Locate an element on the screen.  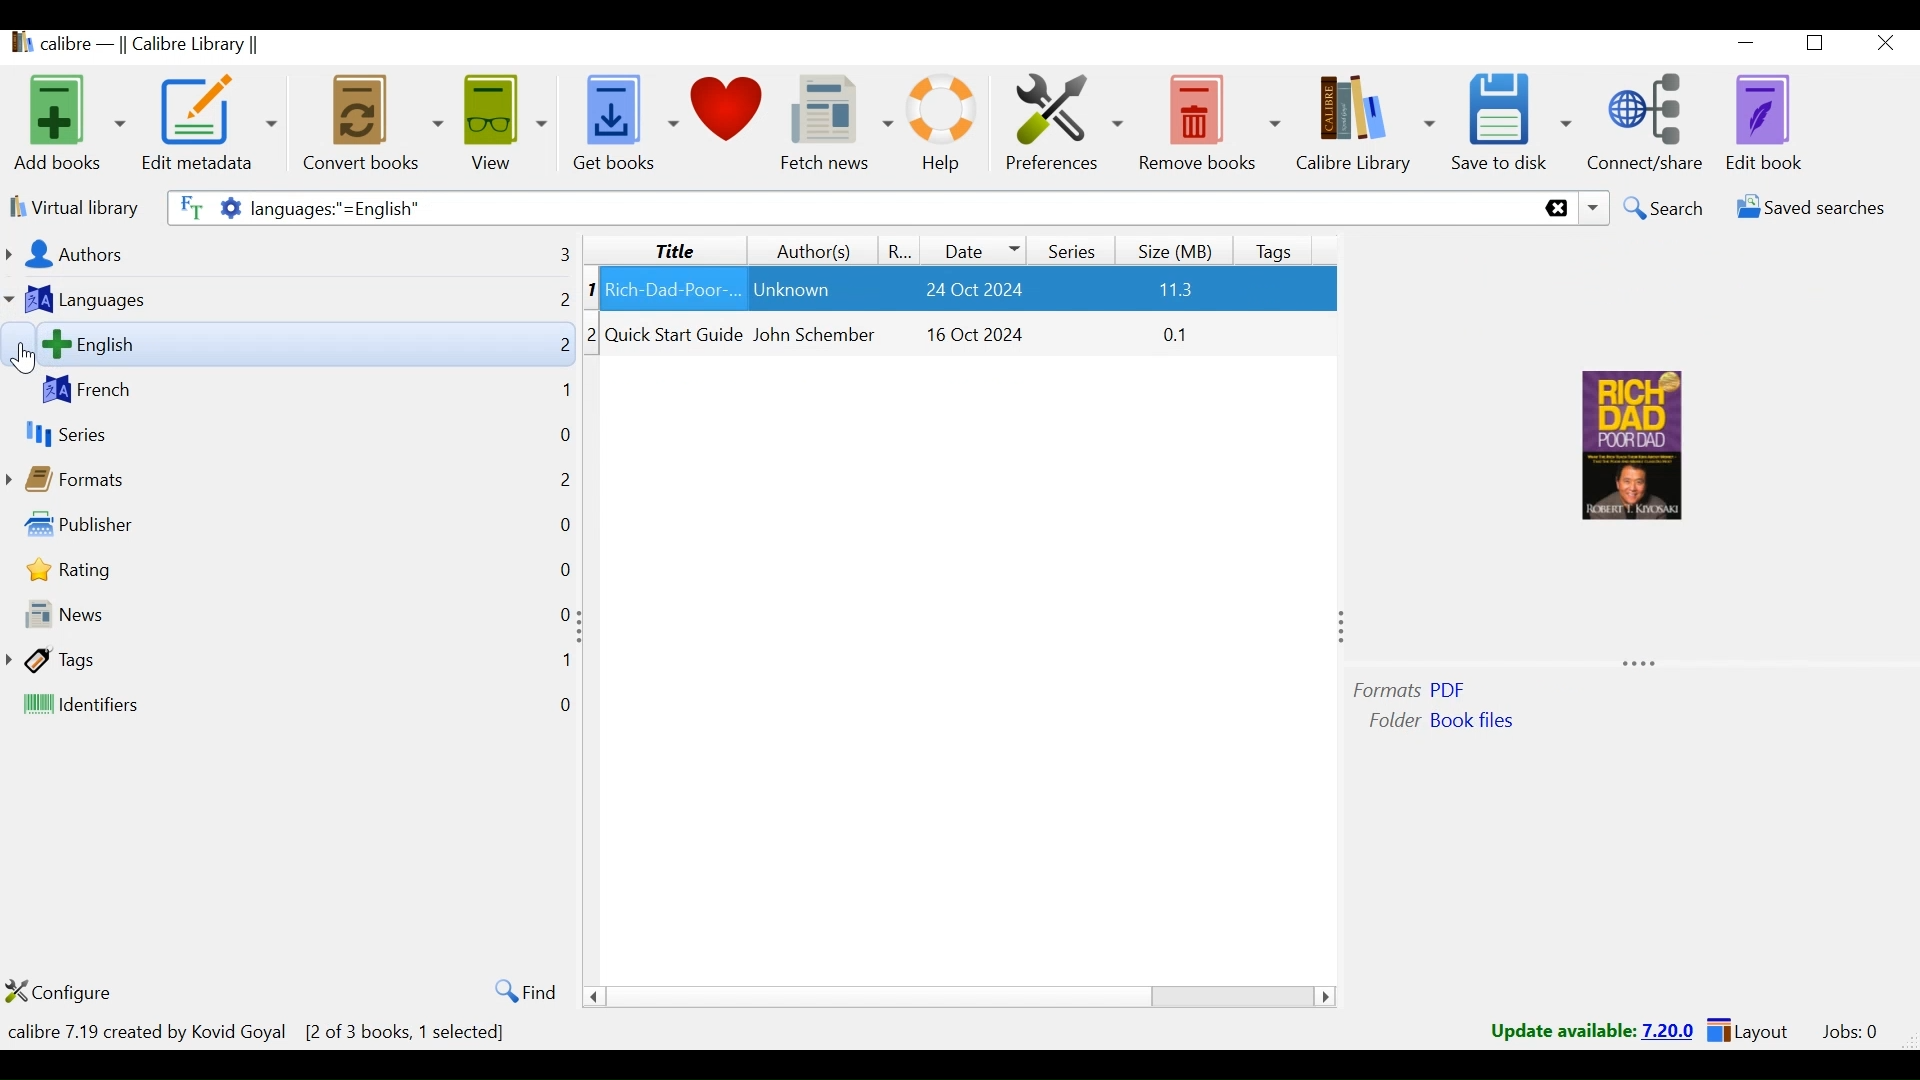
Calibre Library is located at coordinates (1363, 124).